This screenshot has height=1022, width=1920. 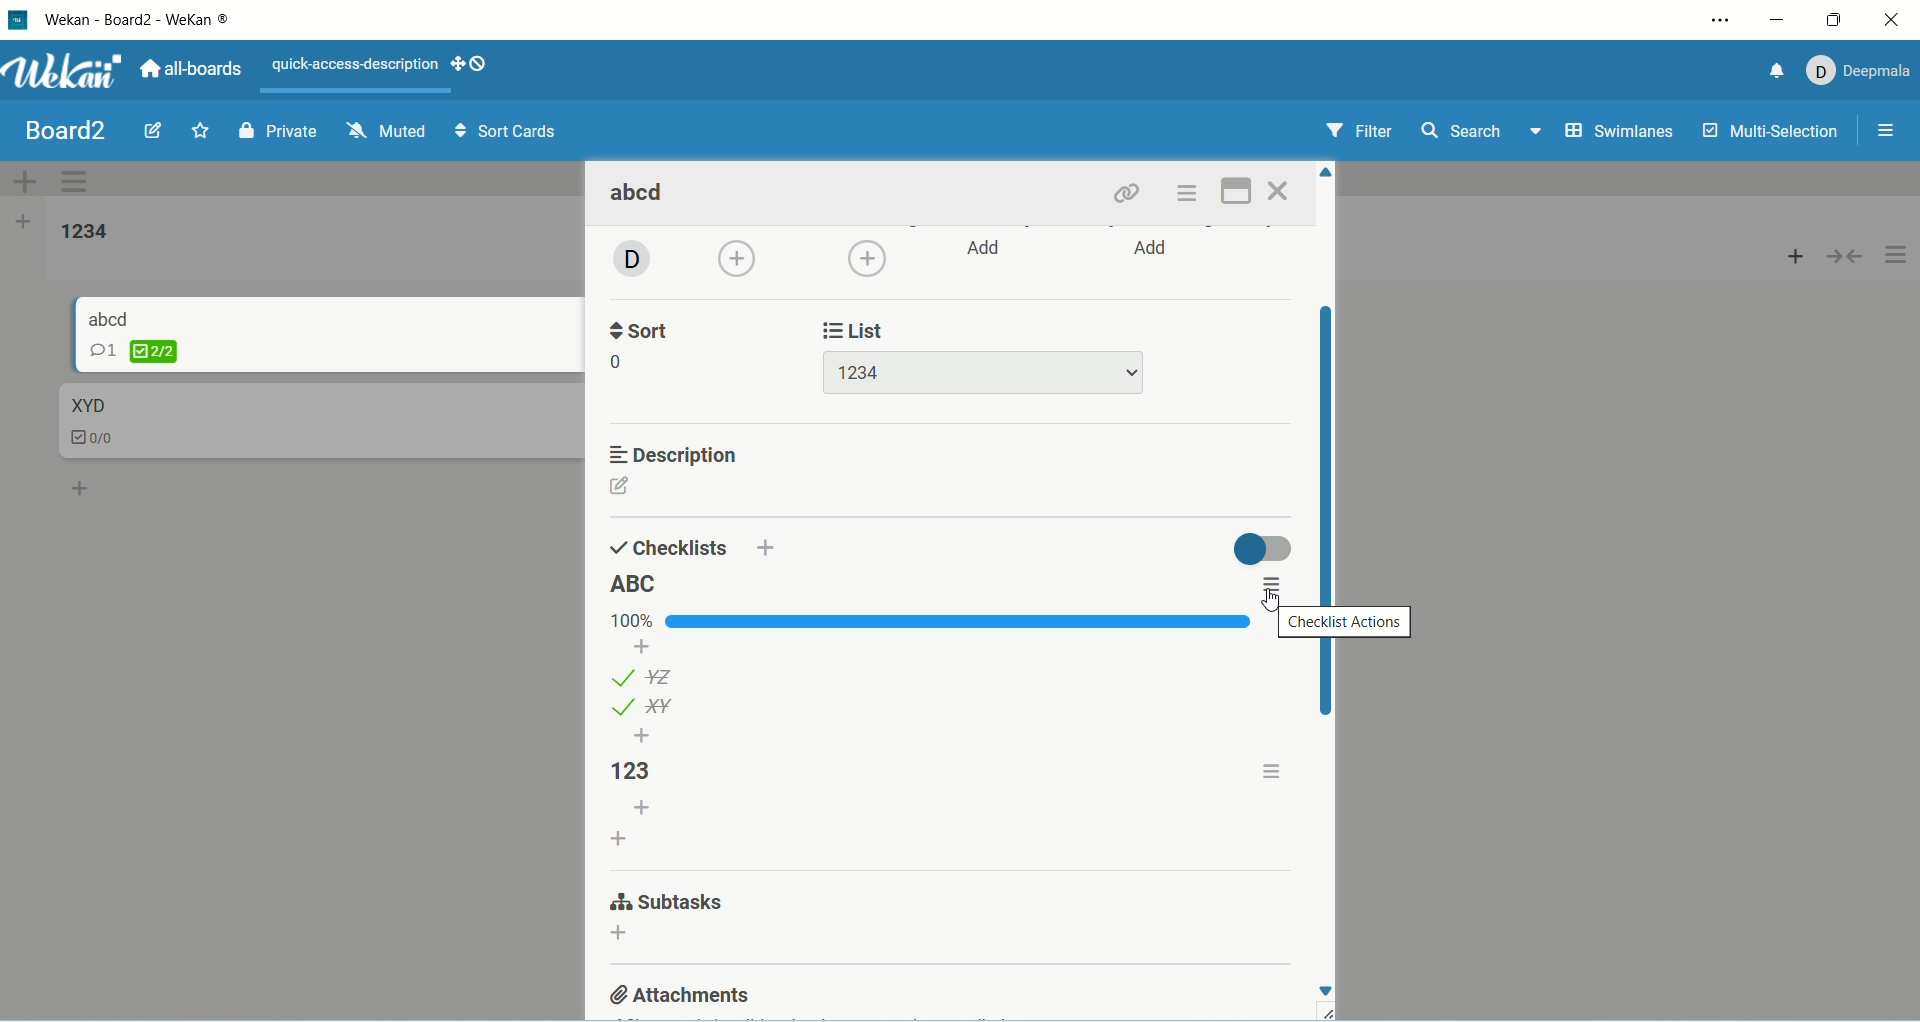 What do you see at coordinates (1326, 991) in the screenshot?
I see `scroll down` at bounding box center [1326, 991].